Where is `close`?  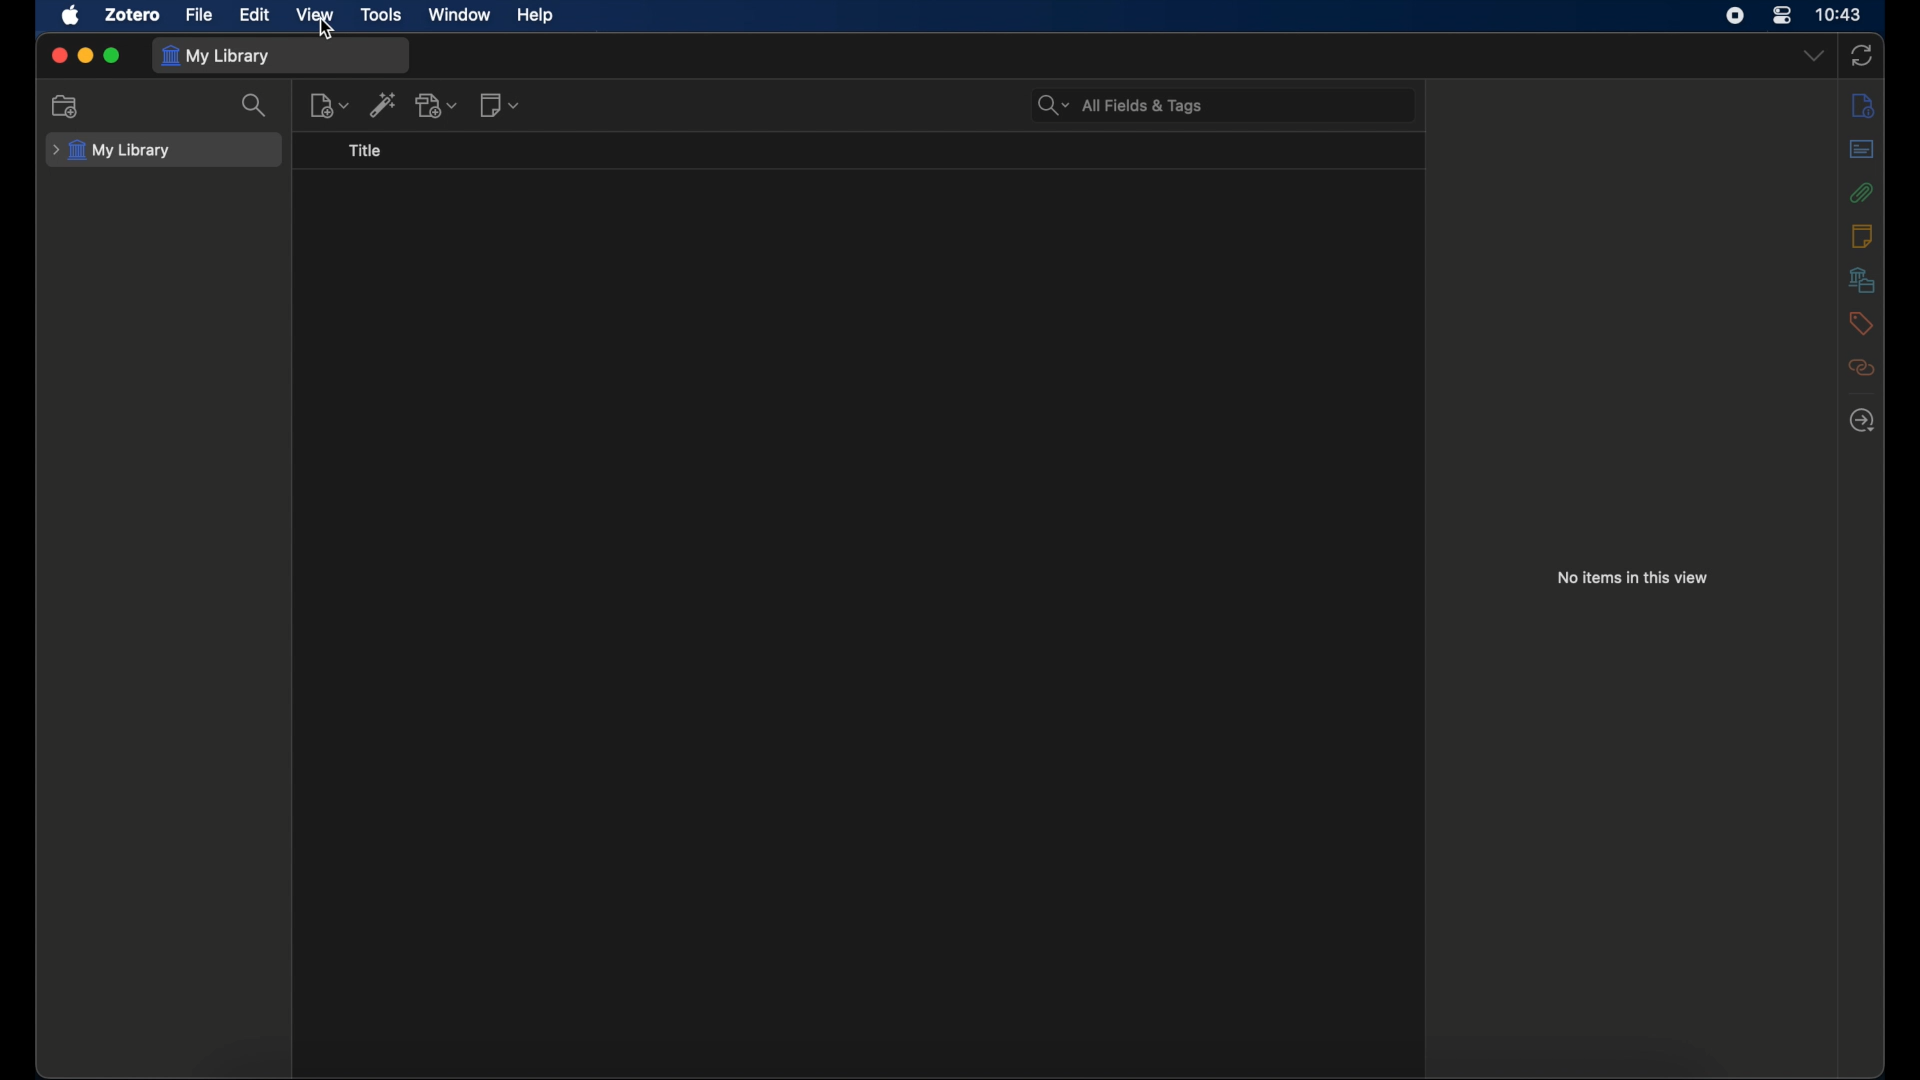 close is located at coordinates (60, 54).